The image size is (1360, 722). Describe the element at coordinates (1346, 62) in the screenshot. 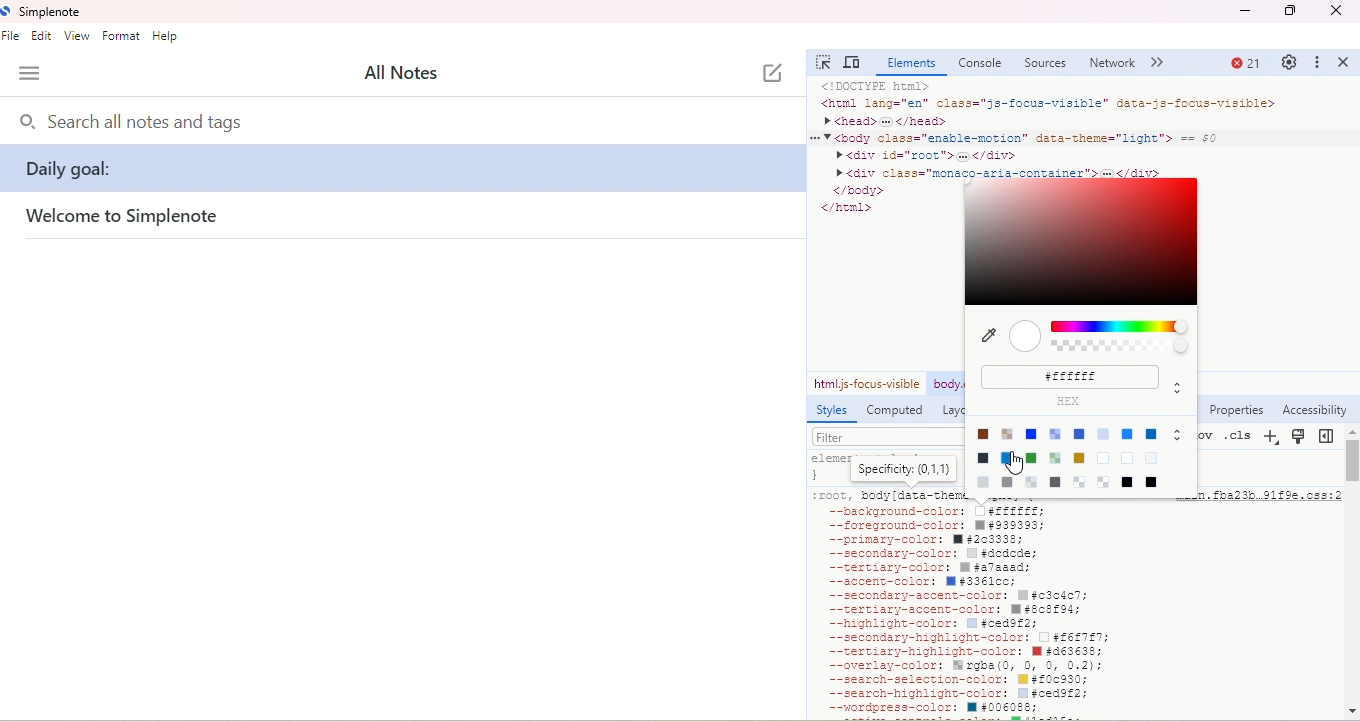

I see `close` at that location.